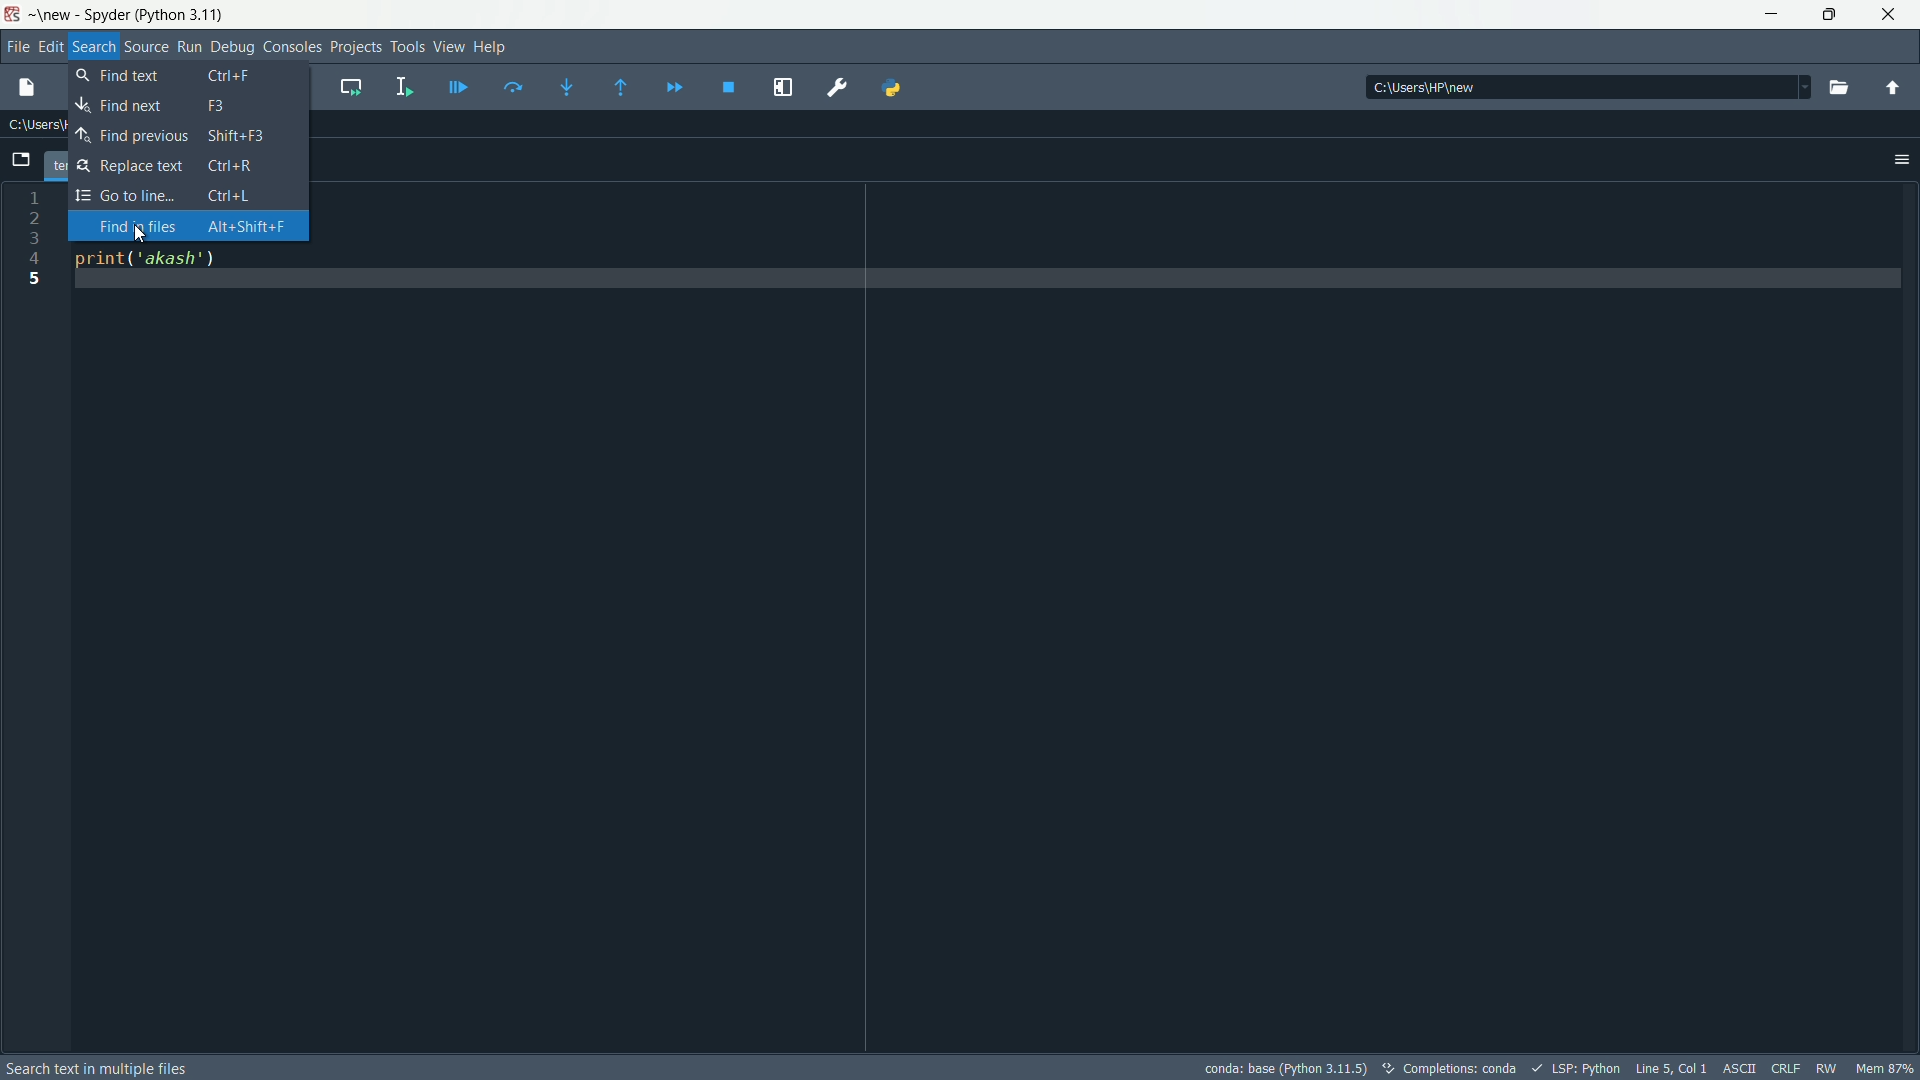 The width and height of the screenshot is (1920, 1080). Describe the element at coordinates (51, 46) in the screenshot. I see `edit menu` at that location.